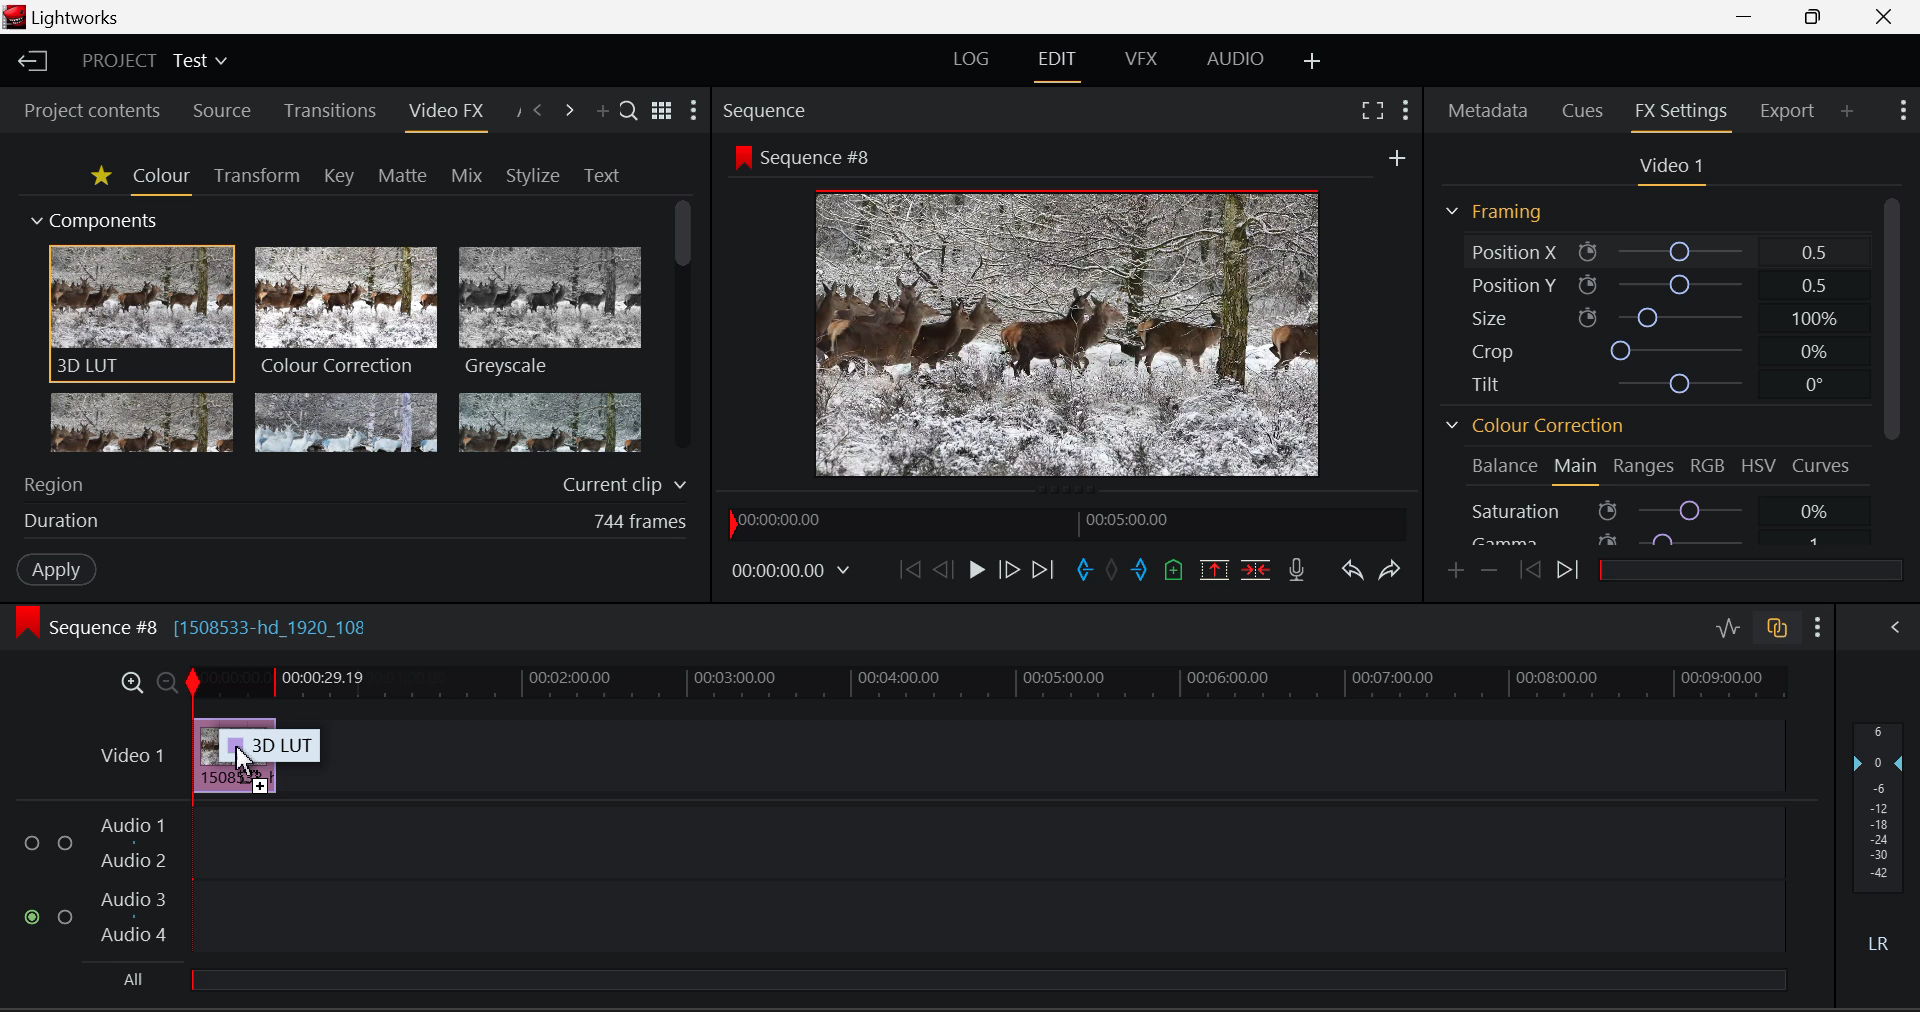 The width and height of the screenshot is (1920, 1012). Describe the element at coordinates (1676, 171) in the screenshot. I see `Video Settings` at that location.